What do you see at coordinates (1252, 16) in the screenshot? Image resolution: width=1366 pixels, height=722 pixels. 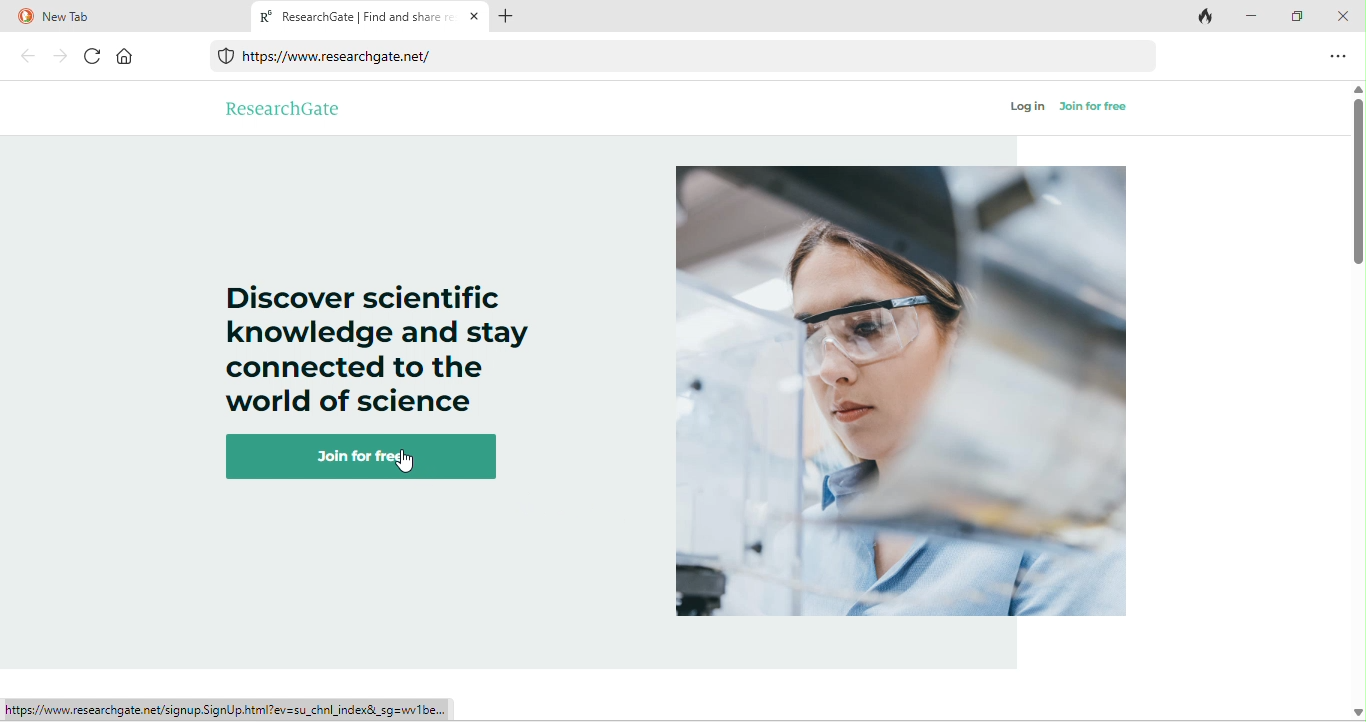 I see `minimize` at bounding box center [1252, 16].